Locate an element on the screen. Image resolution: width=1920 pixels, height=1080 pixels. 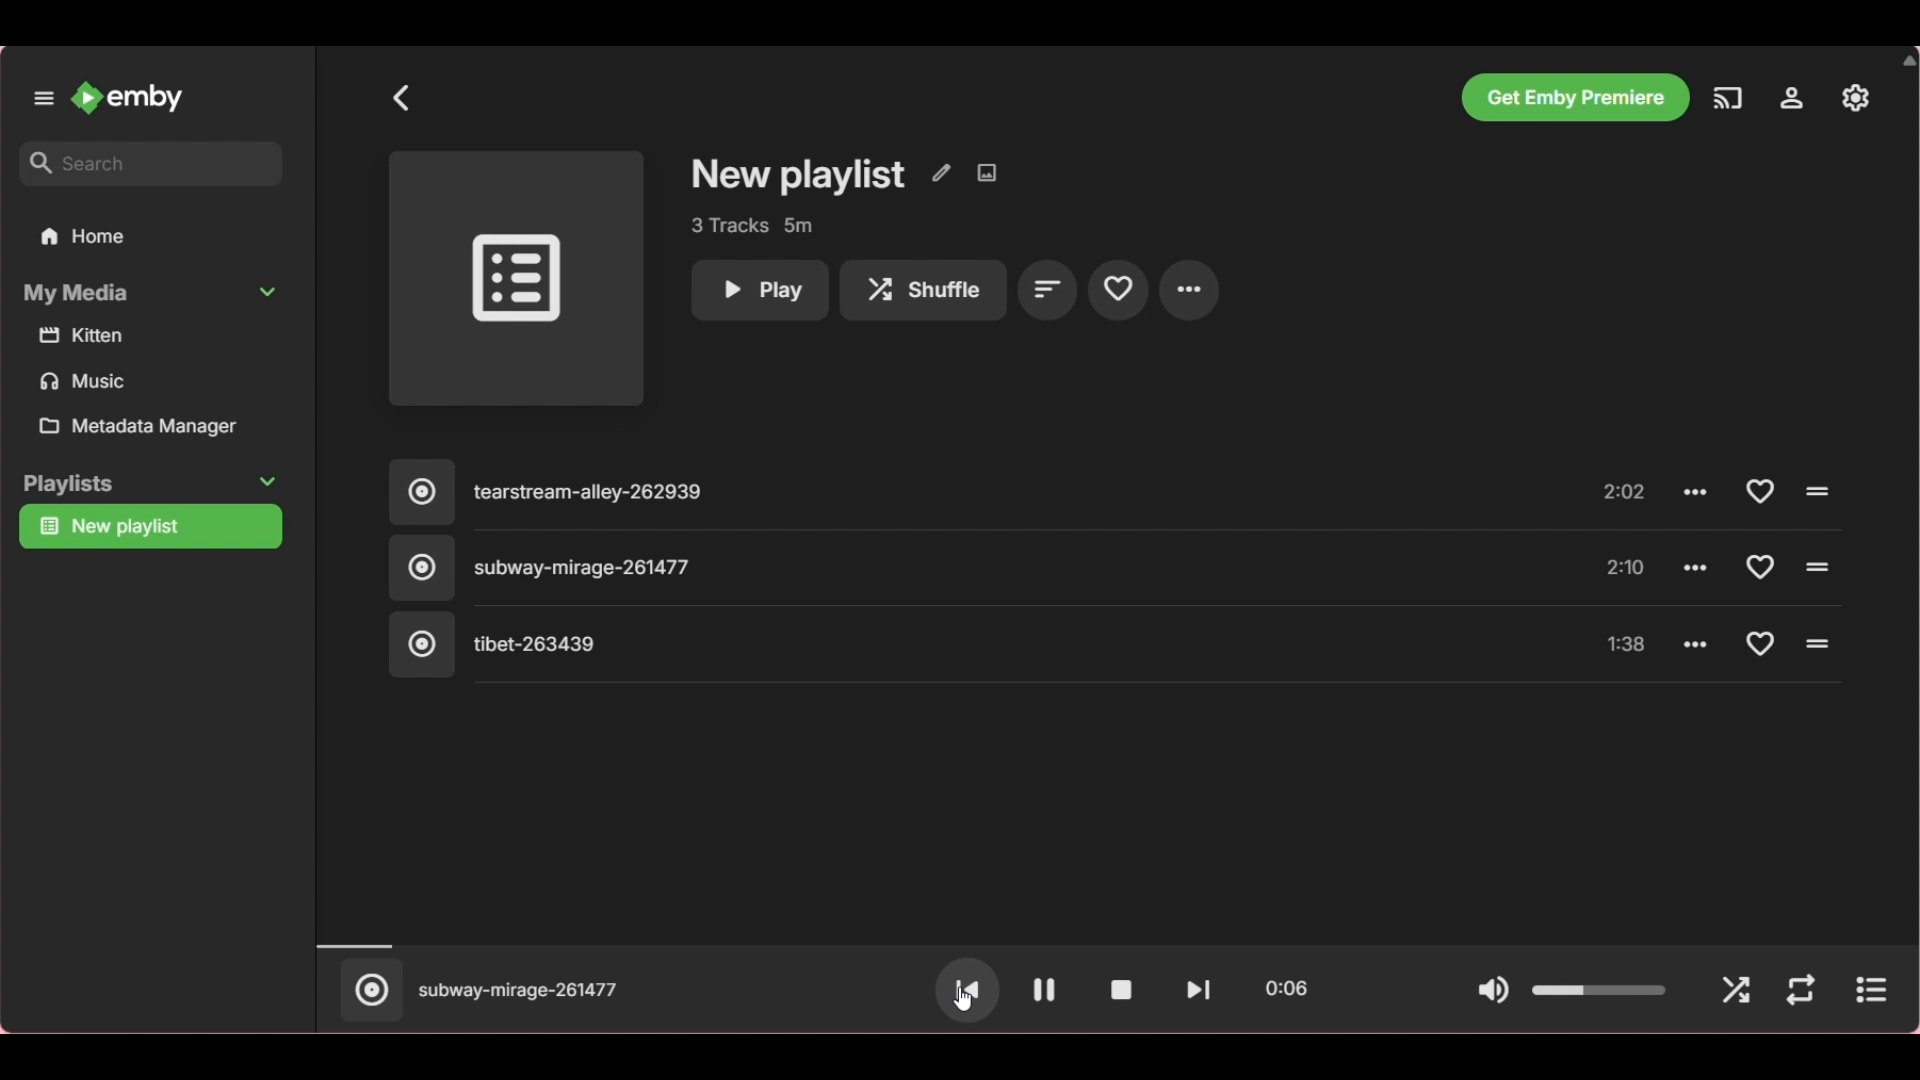
Collapse Playlists is located at coordinates (150, 484).